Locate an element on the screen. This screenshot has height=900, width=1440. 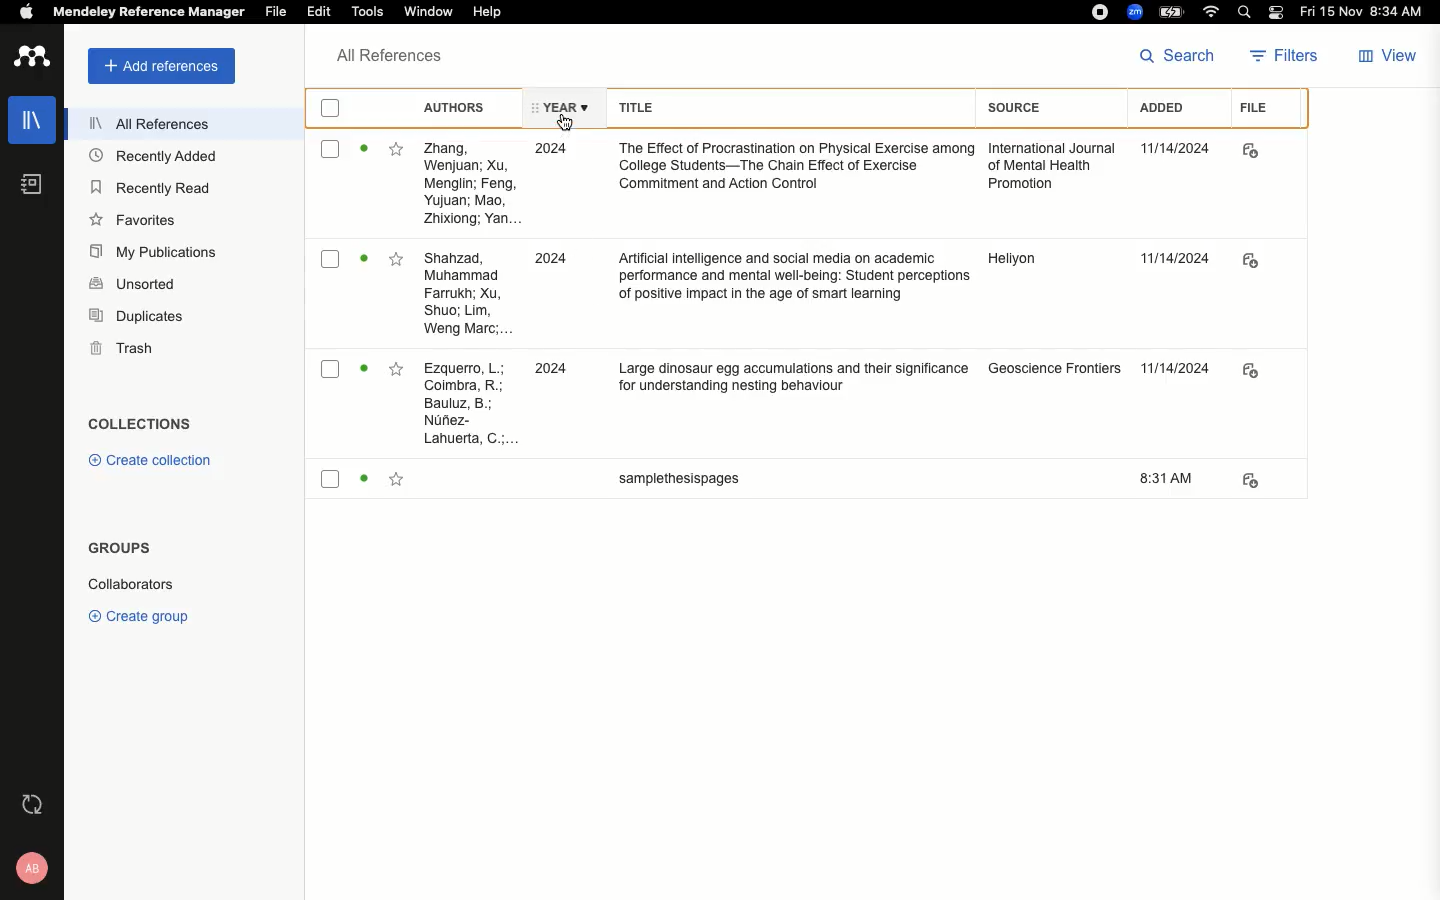
Collaborators is located at coordinates (133, 585).